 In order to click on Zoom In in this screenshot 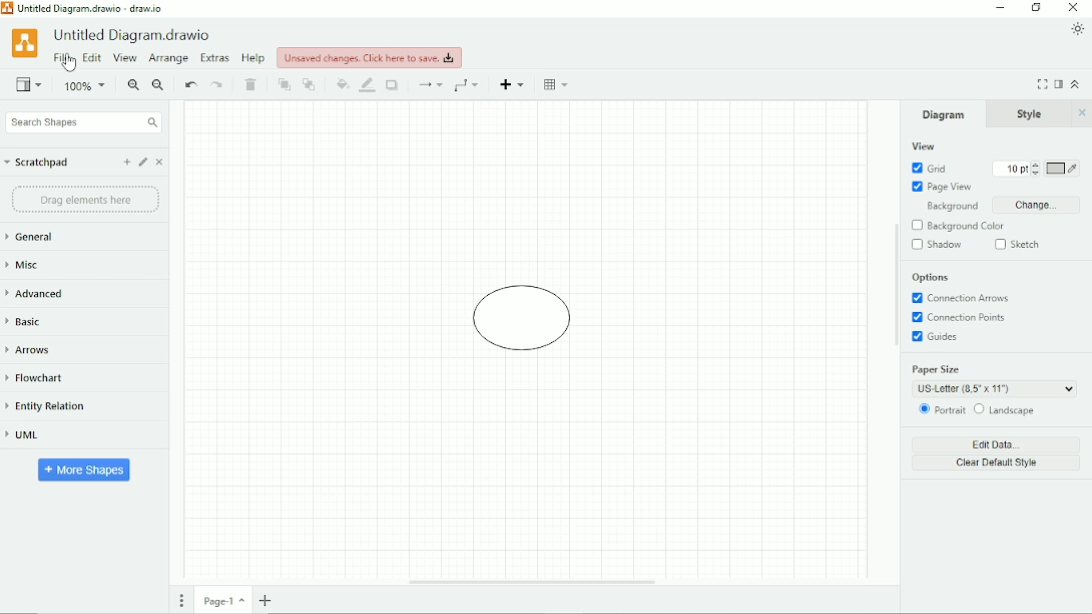, I will do `click(134, 85)`.